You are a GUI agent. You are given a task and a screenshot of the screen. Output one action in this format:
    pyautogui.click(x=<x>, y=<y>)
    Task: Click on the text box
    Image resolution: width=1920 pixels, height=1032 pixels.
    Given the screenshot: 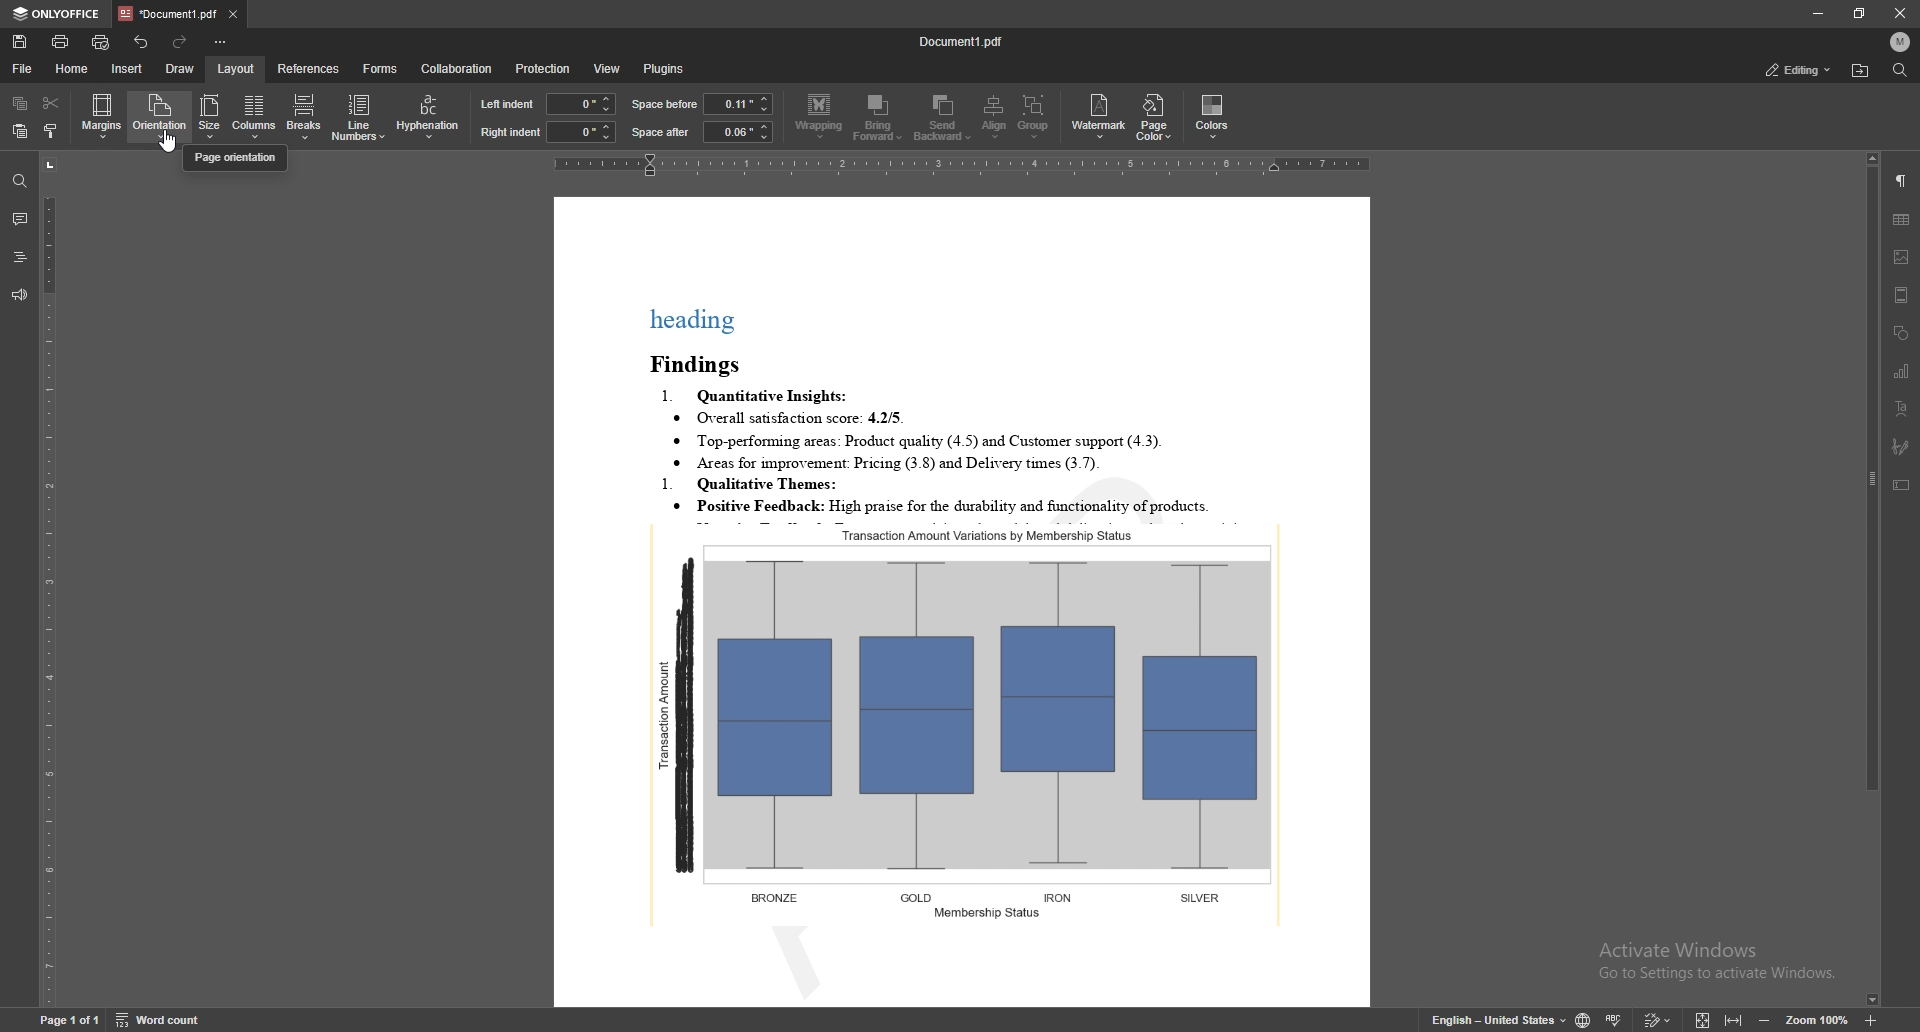 What is the action you would take?
    pyautogui.click(x=1901, y=484)
    